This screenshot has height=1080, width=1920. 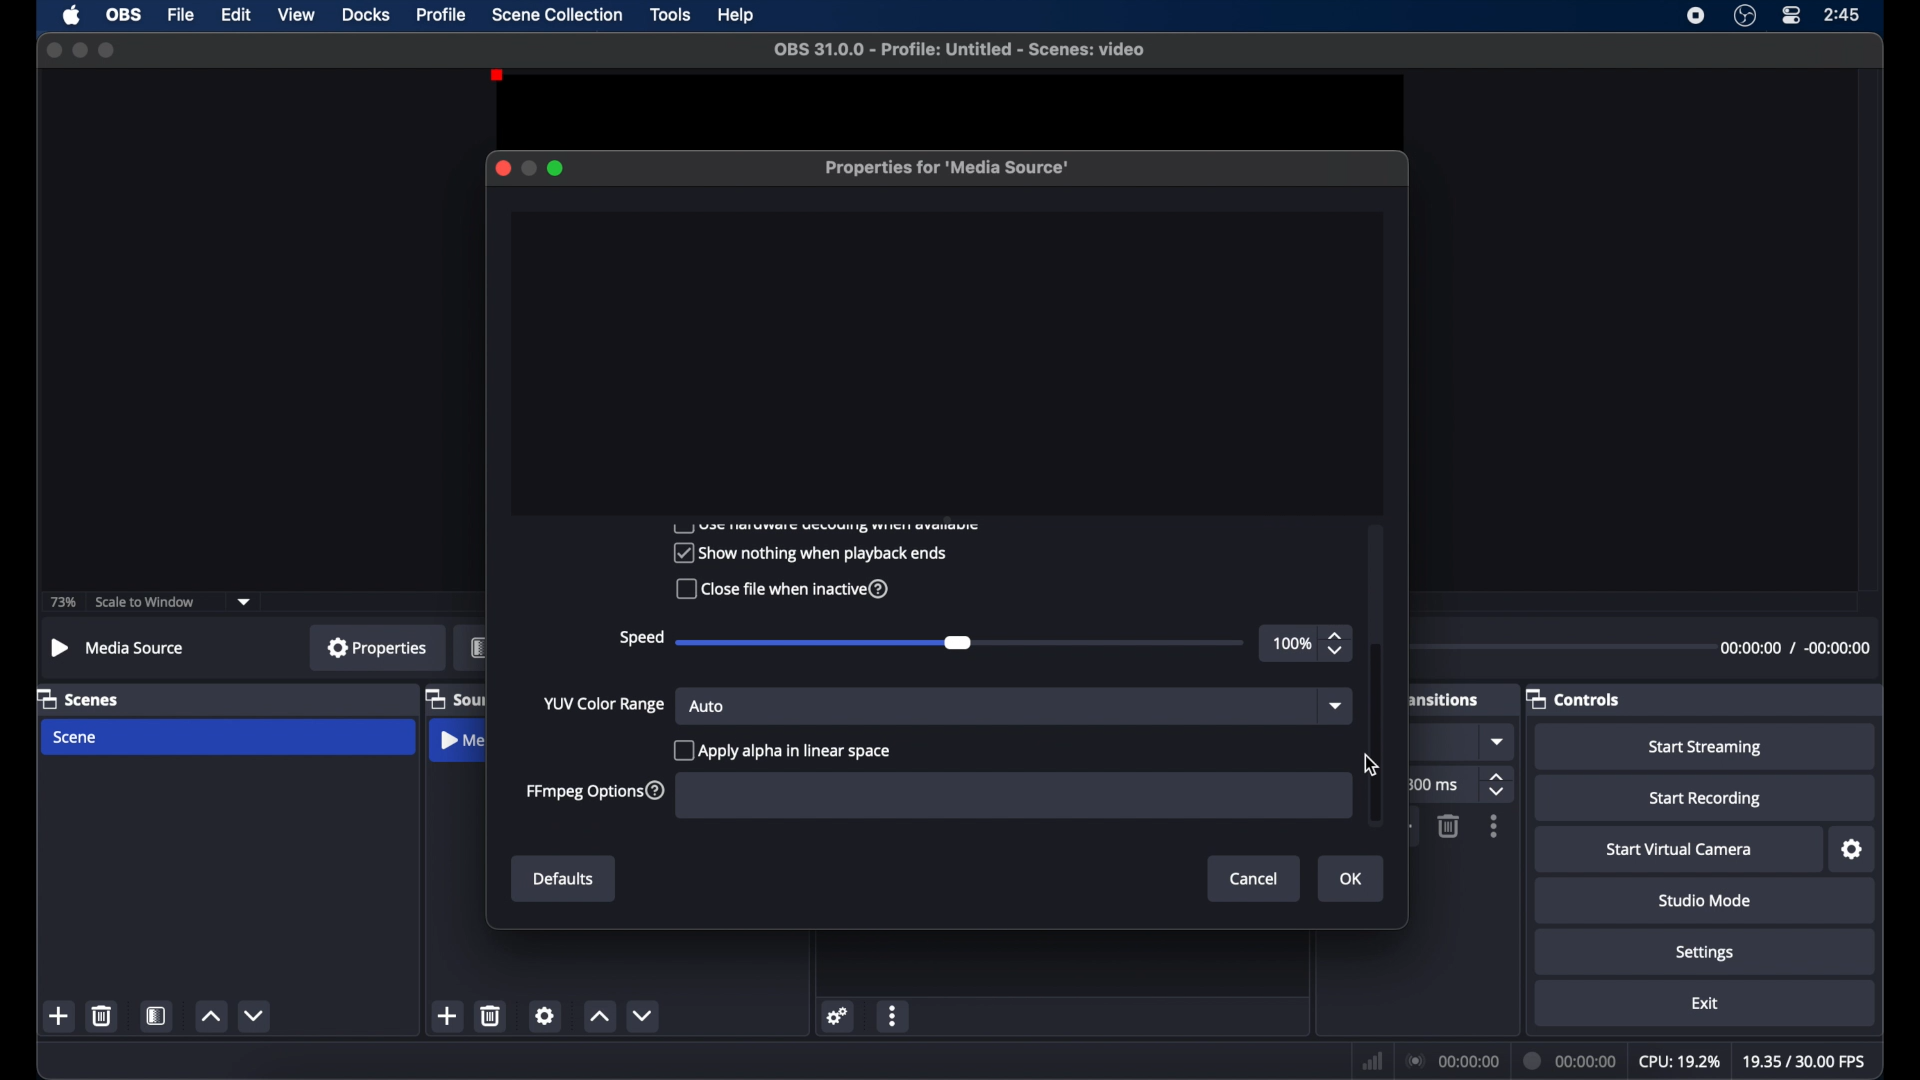 What do you see at coordinates (77, 737) in the screenshot?
I see `scene` at bounding box center [77, 737].